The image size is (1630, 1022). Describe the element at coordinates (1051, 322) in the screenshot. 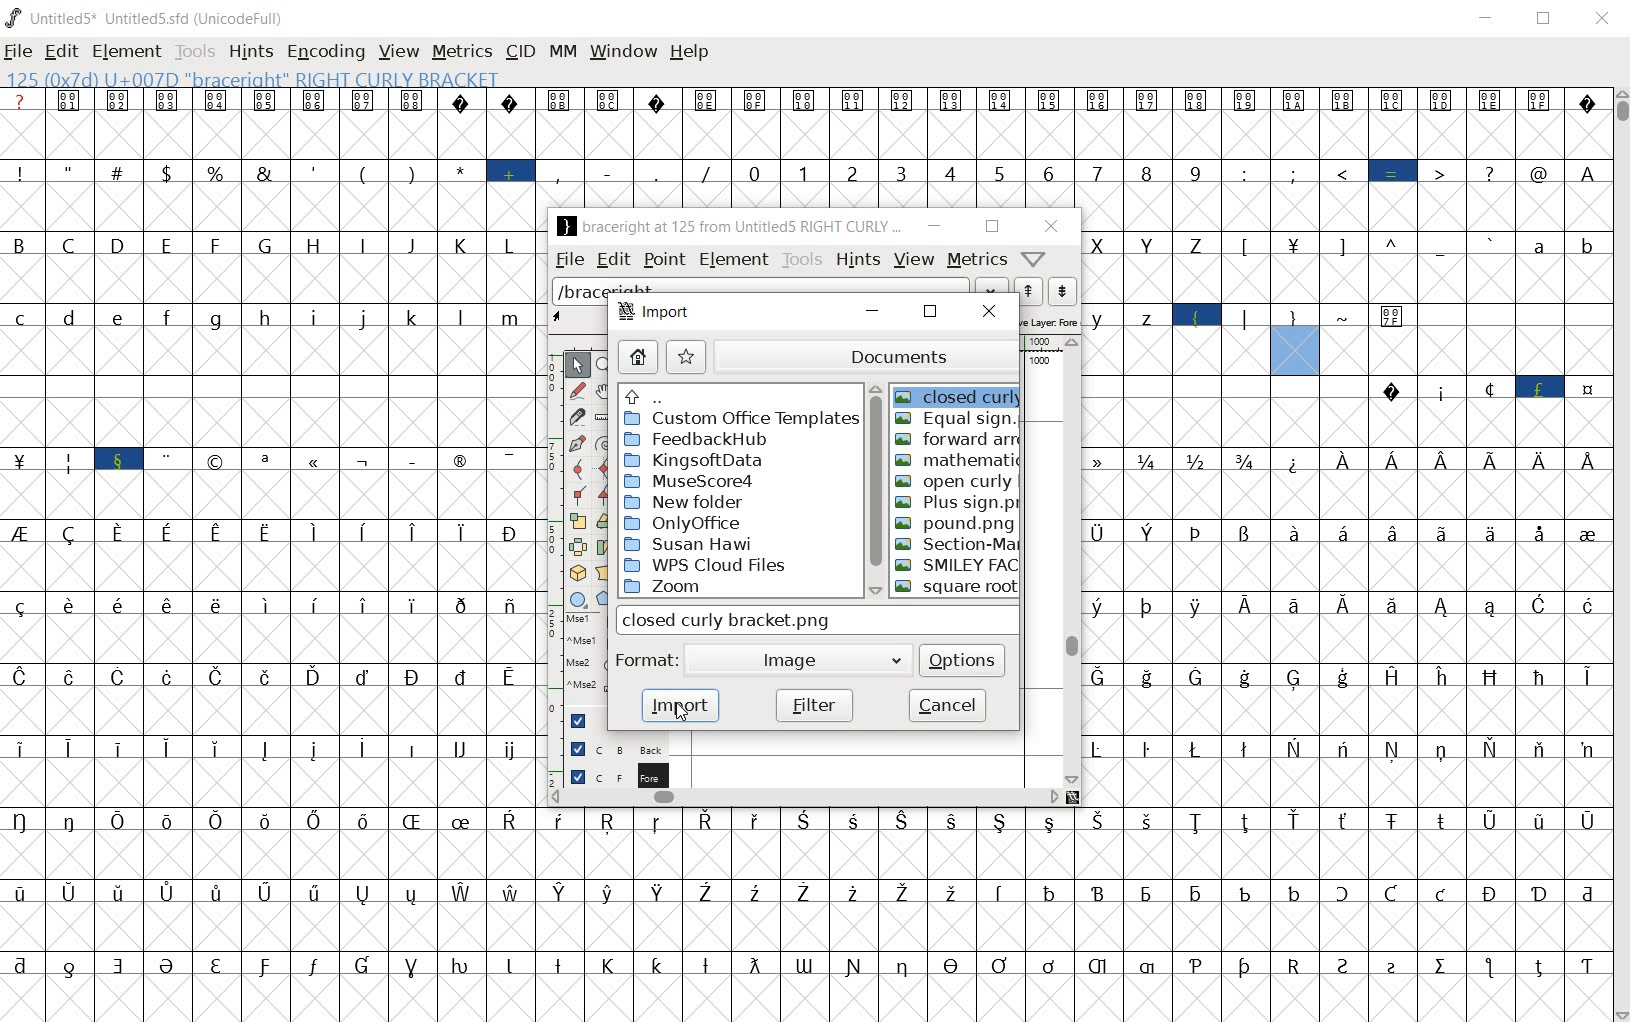

I see `active layer: fore` at that location.